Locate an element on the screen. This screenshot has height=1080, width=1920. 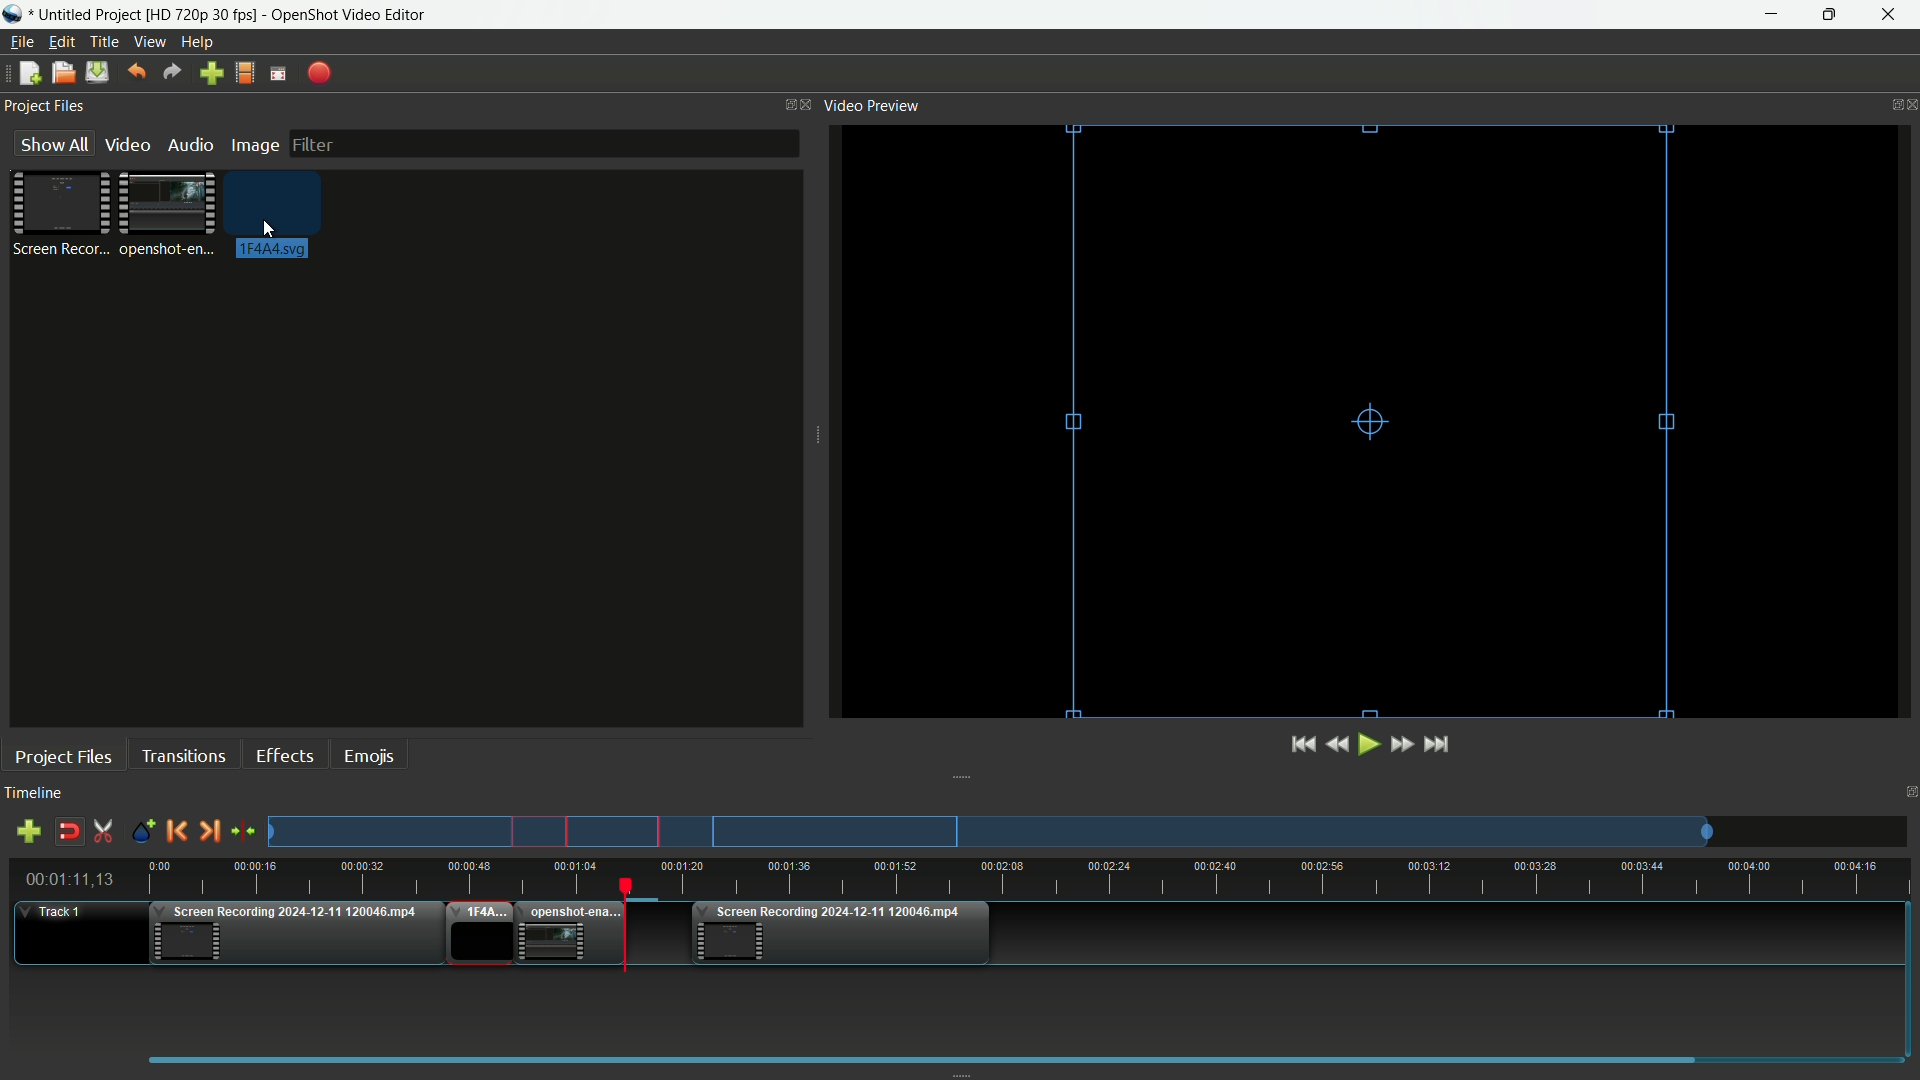
Change layout is located at coordinates (785, 105).